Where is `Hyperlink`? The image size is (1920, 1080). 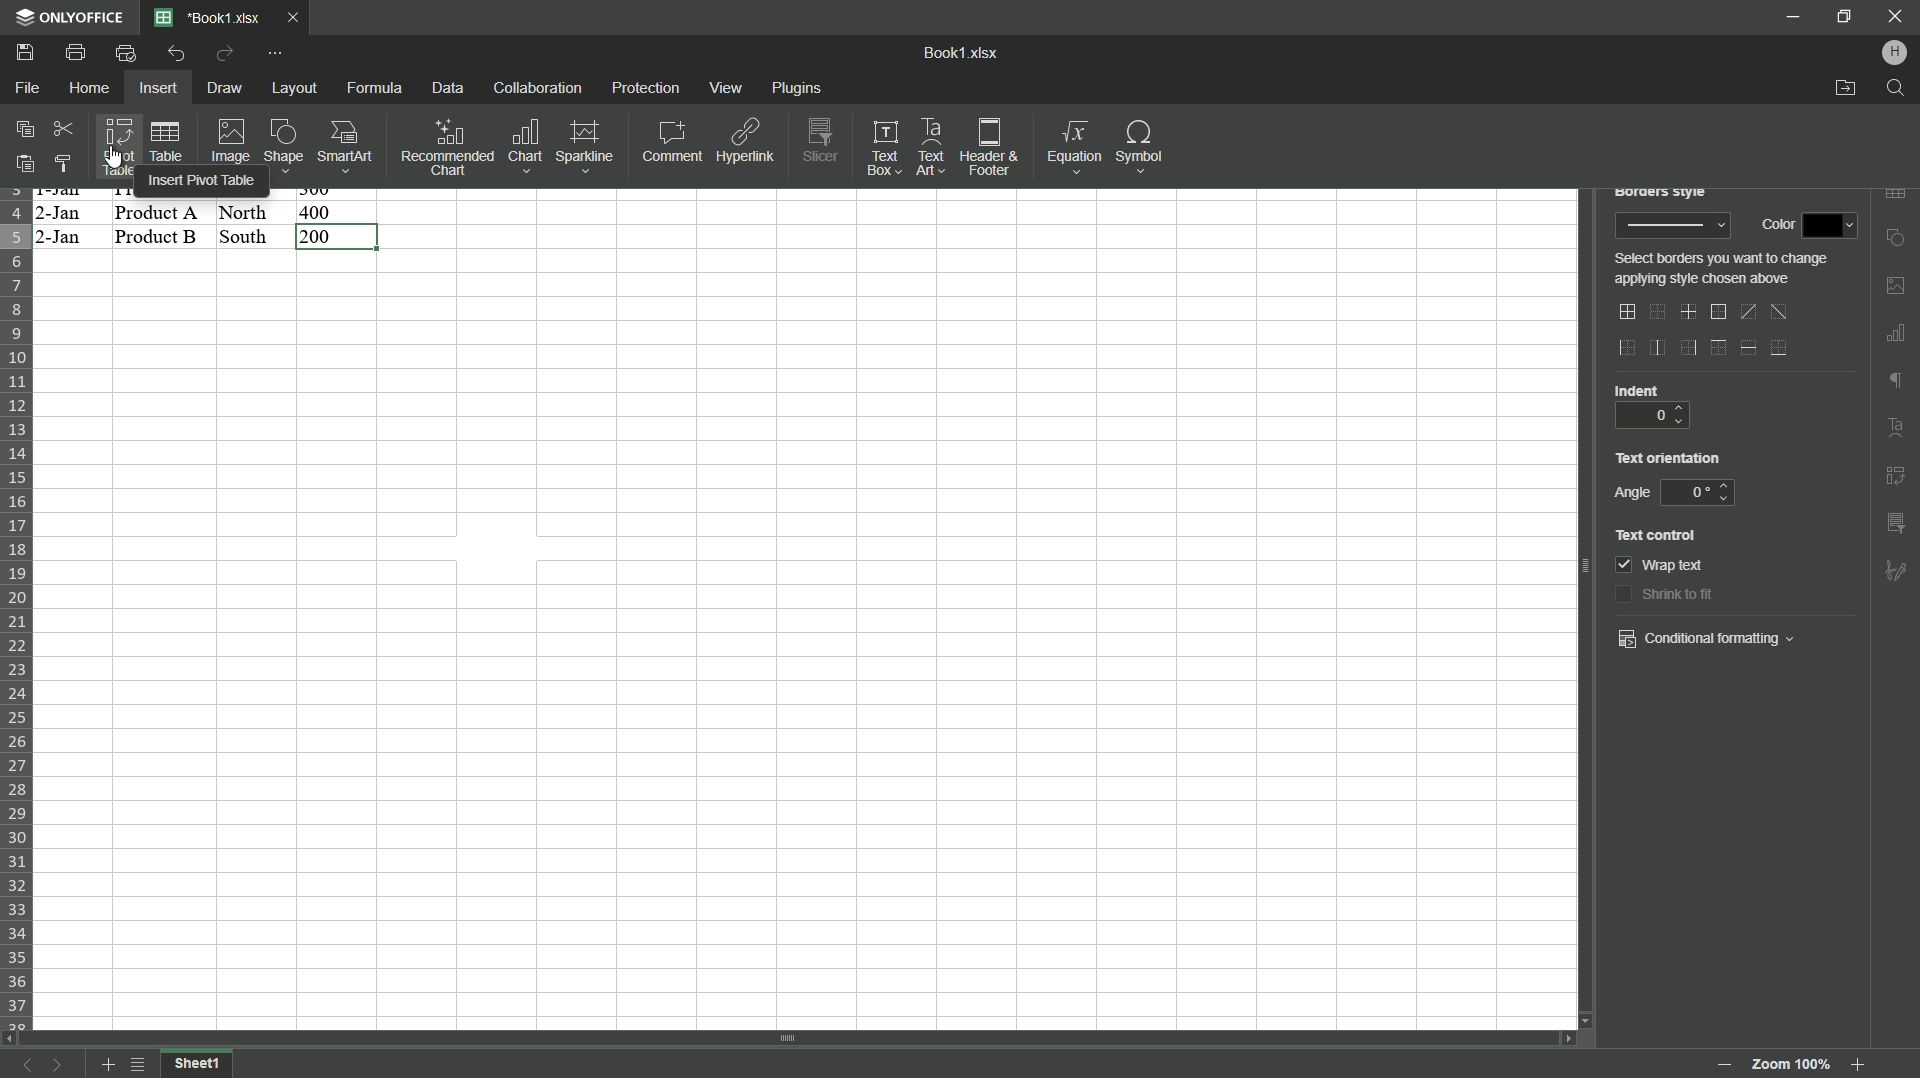 Hyperlink is located at coordinates (746, 143).